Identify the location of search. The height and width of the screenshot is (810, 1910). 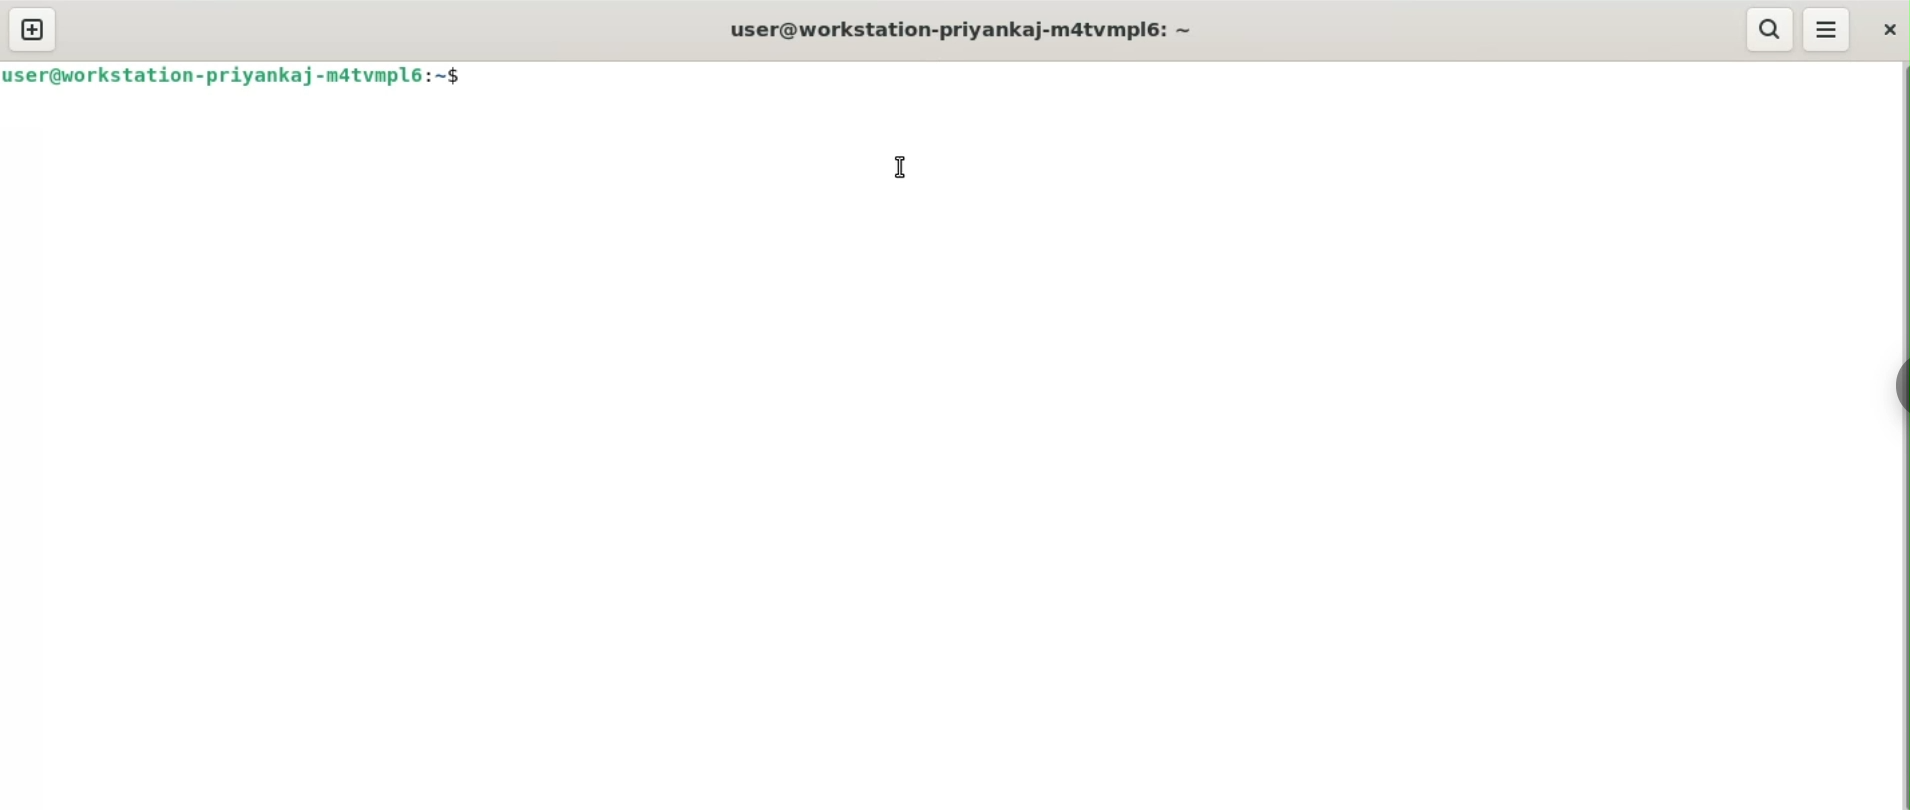
(1770, 29).